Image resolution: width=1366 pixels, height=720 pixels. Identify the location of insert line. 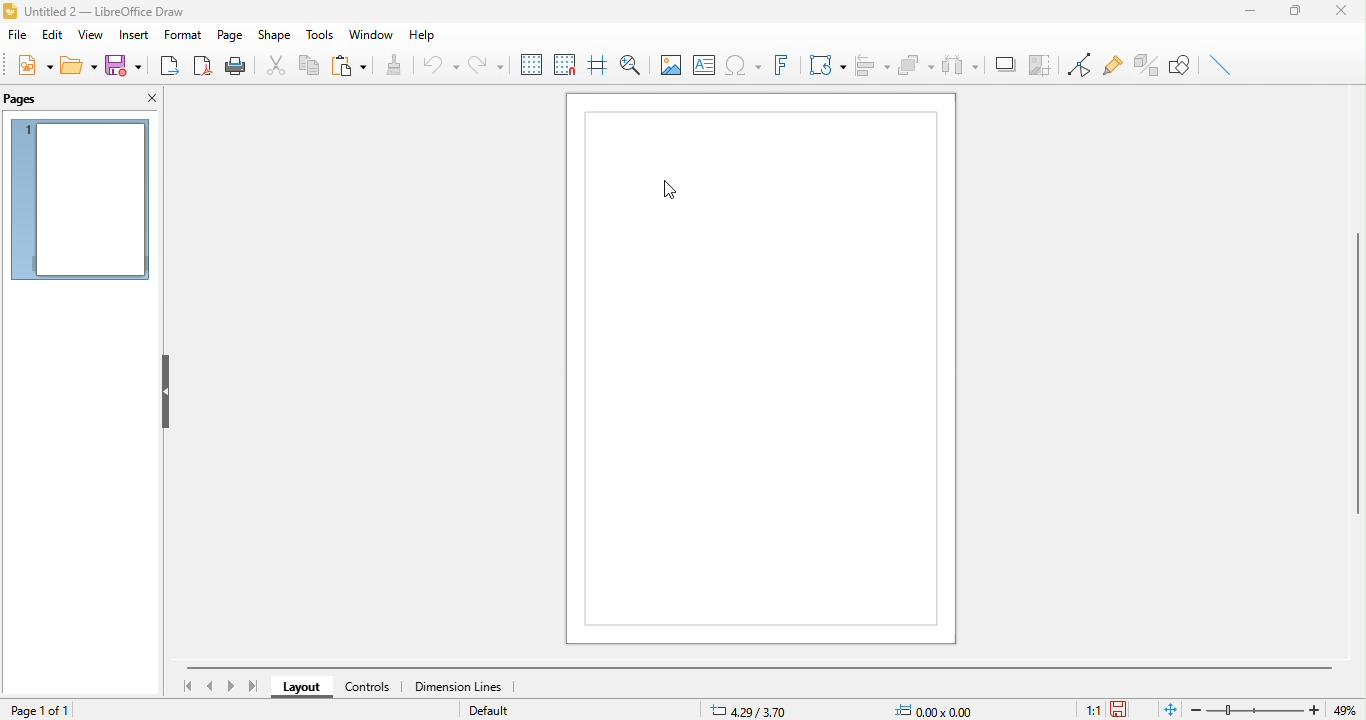
(1224, 65).